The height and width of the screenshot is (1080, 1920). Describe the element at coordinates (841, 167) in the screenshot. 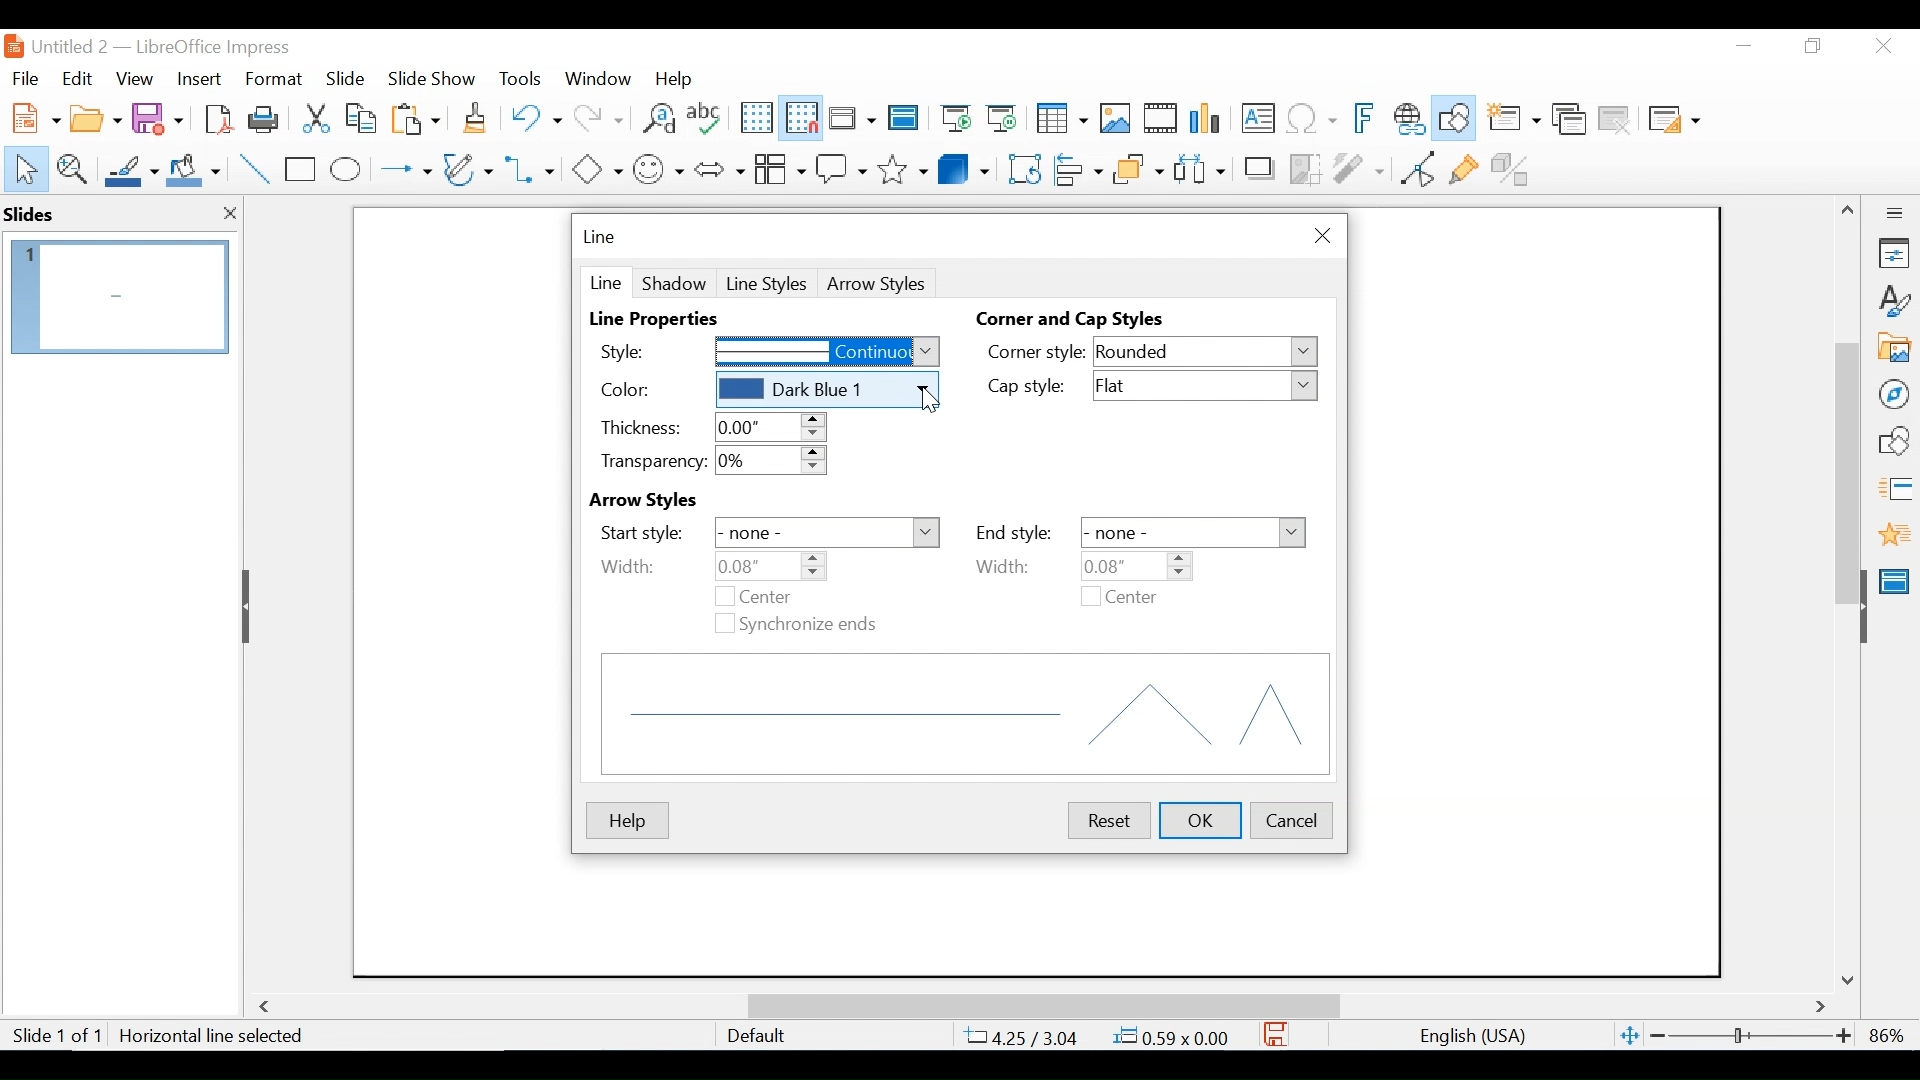

I see `Callout` at that location.